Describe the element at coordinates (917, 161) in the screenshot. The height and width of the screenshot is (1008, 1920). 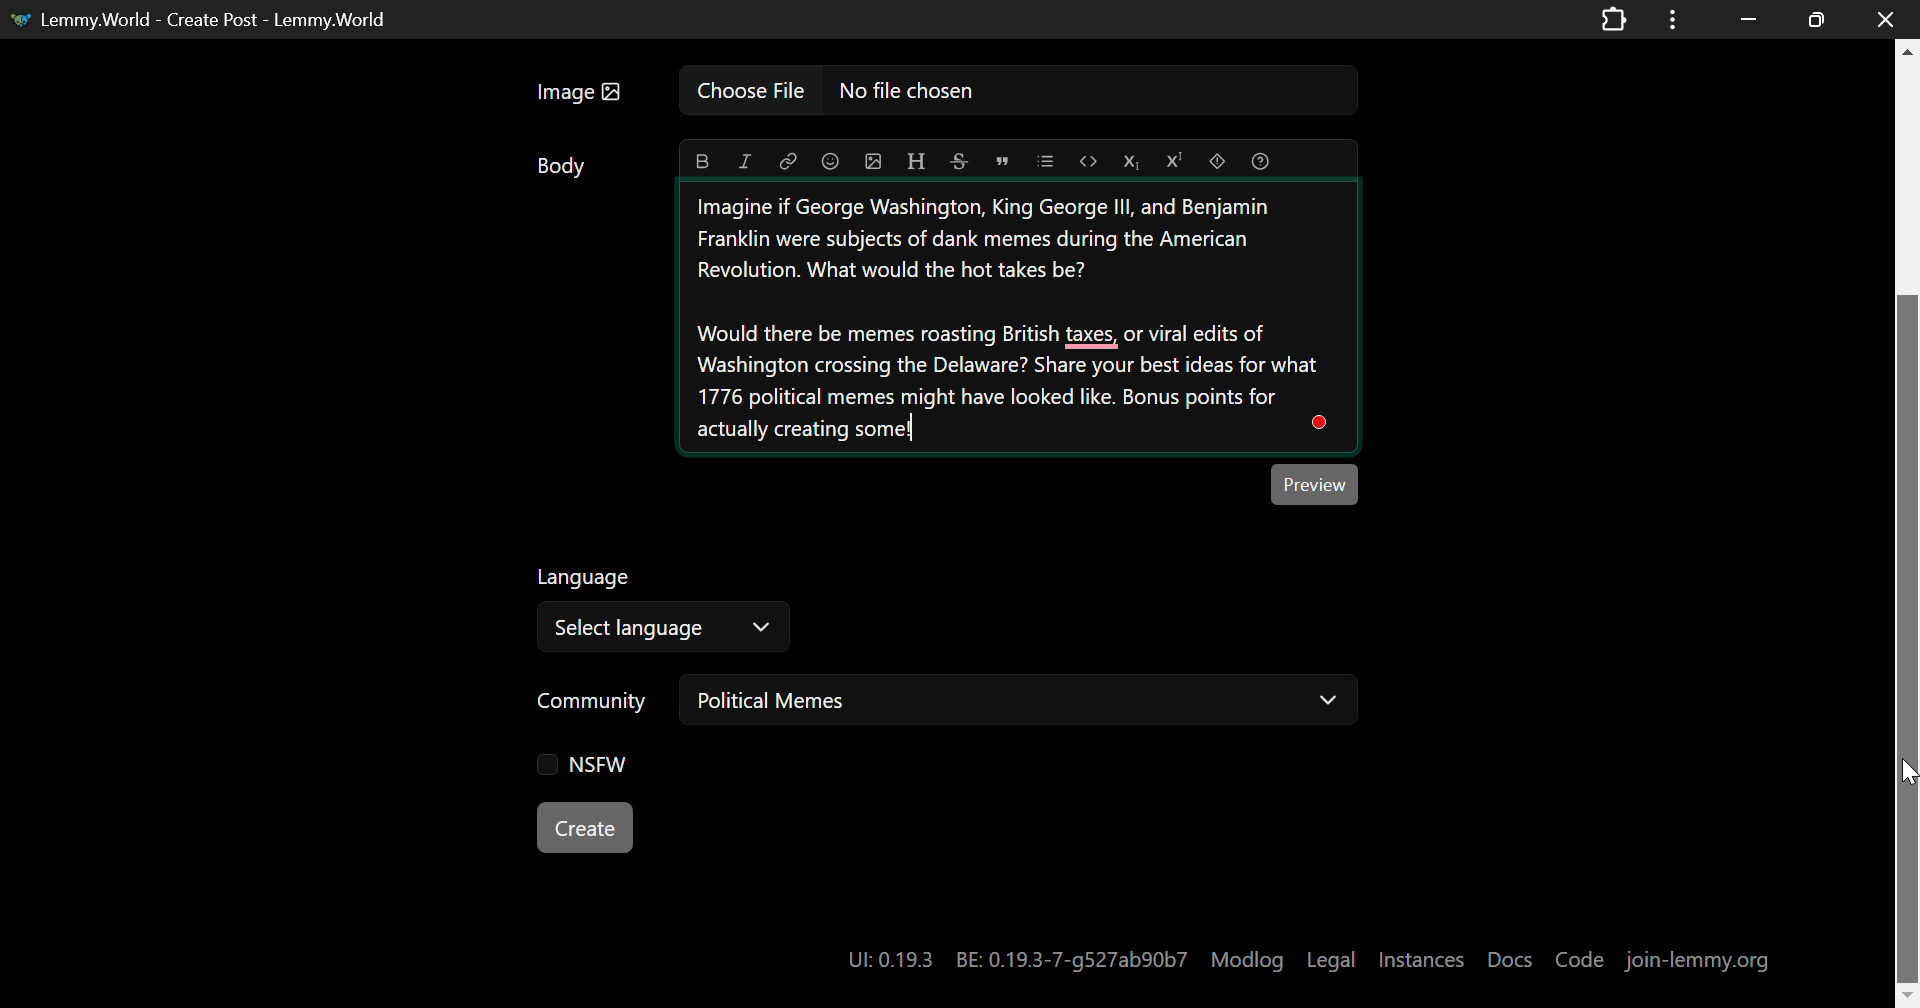
I see `Header` at that location.